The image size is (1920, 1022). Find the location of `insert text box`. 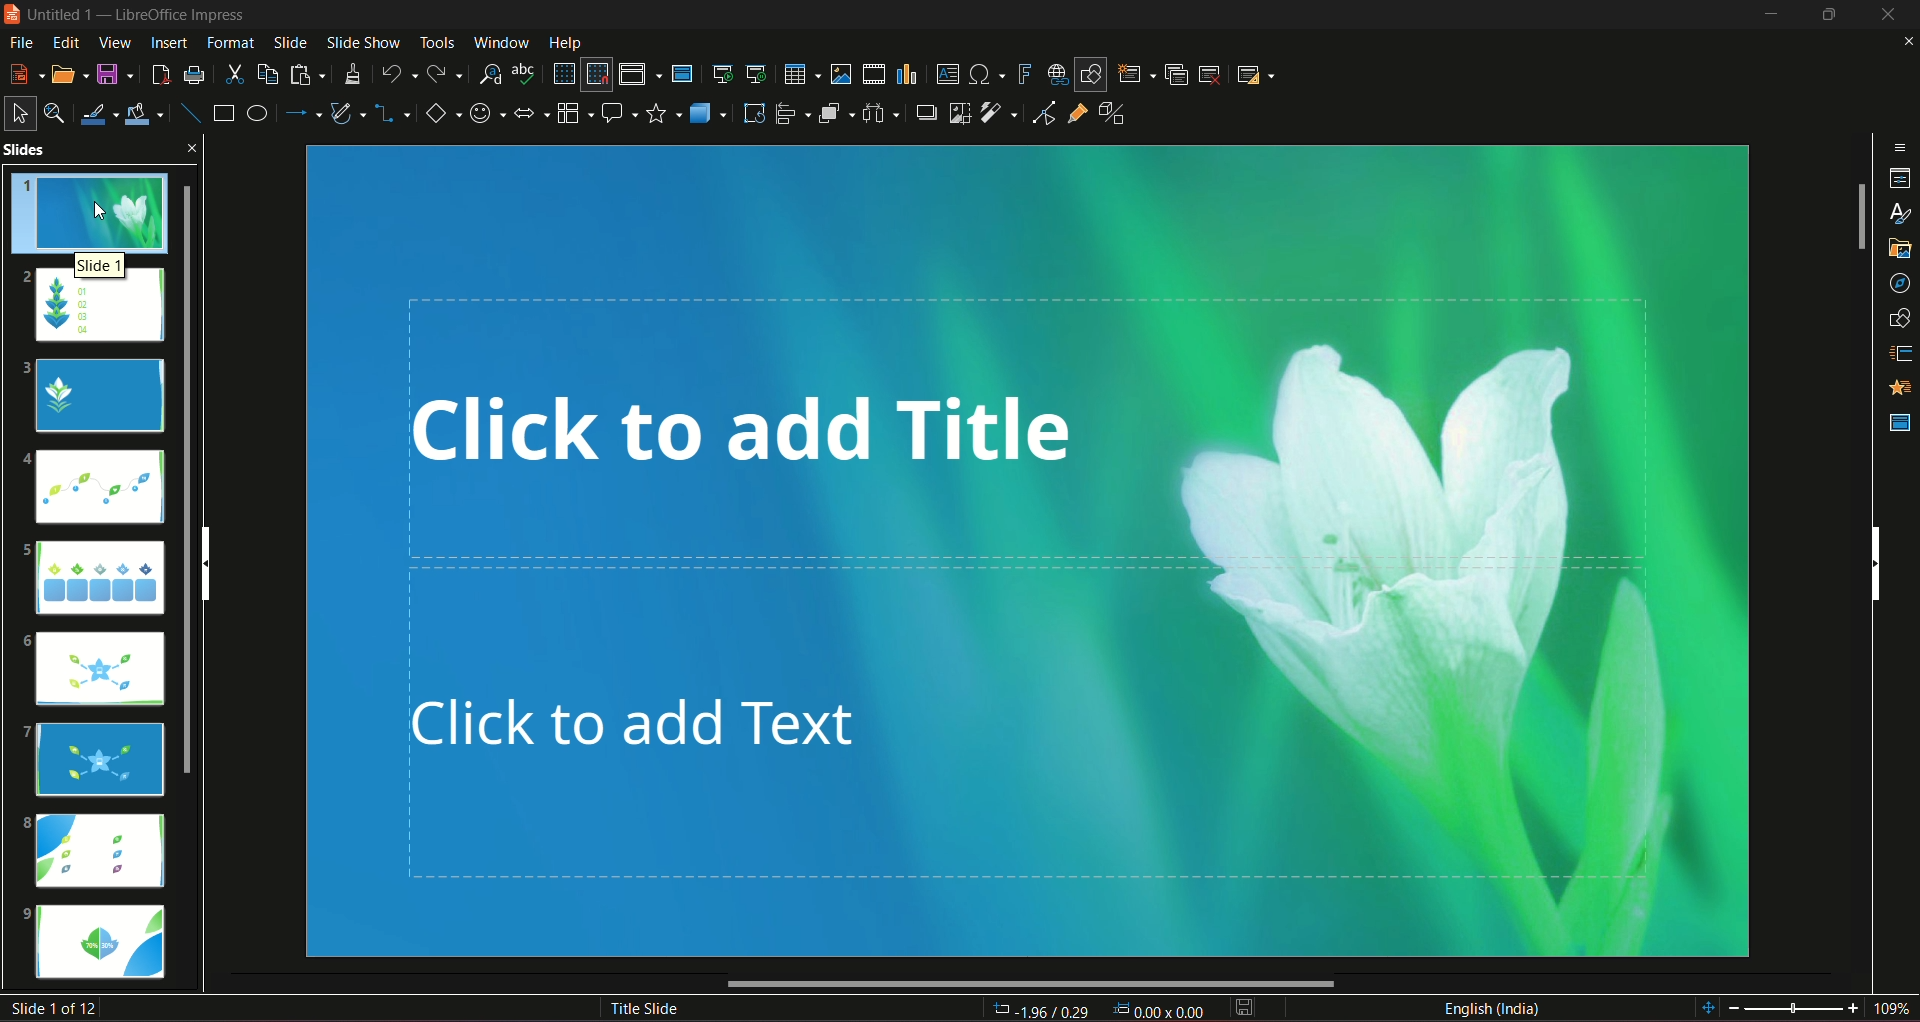

insert text box is located at coordinates (947, 73).